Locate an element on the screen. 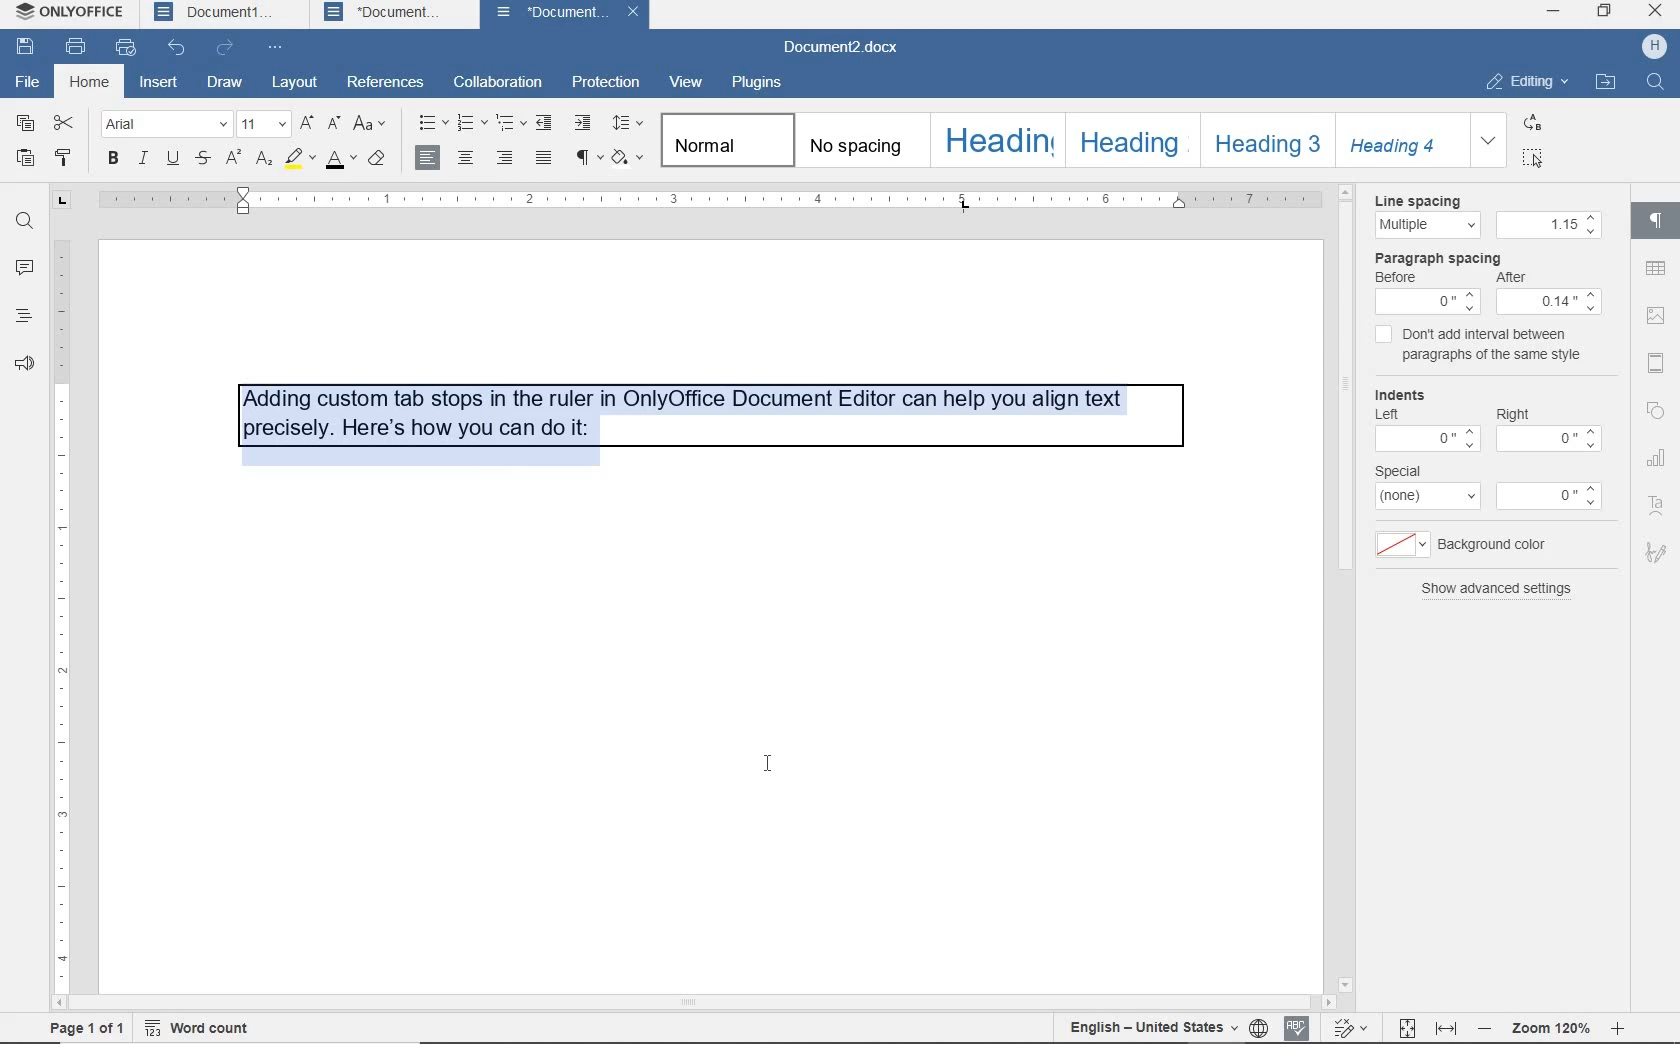  clear style is located at coordinates (381, 161).